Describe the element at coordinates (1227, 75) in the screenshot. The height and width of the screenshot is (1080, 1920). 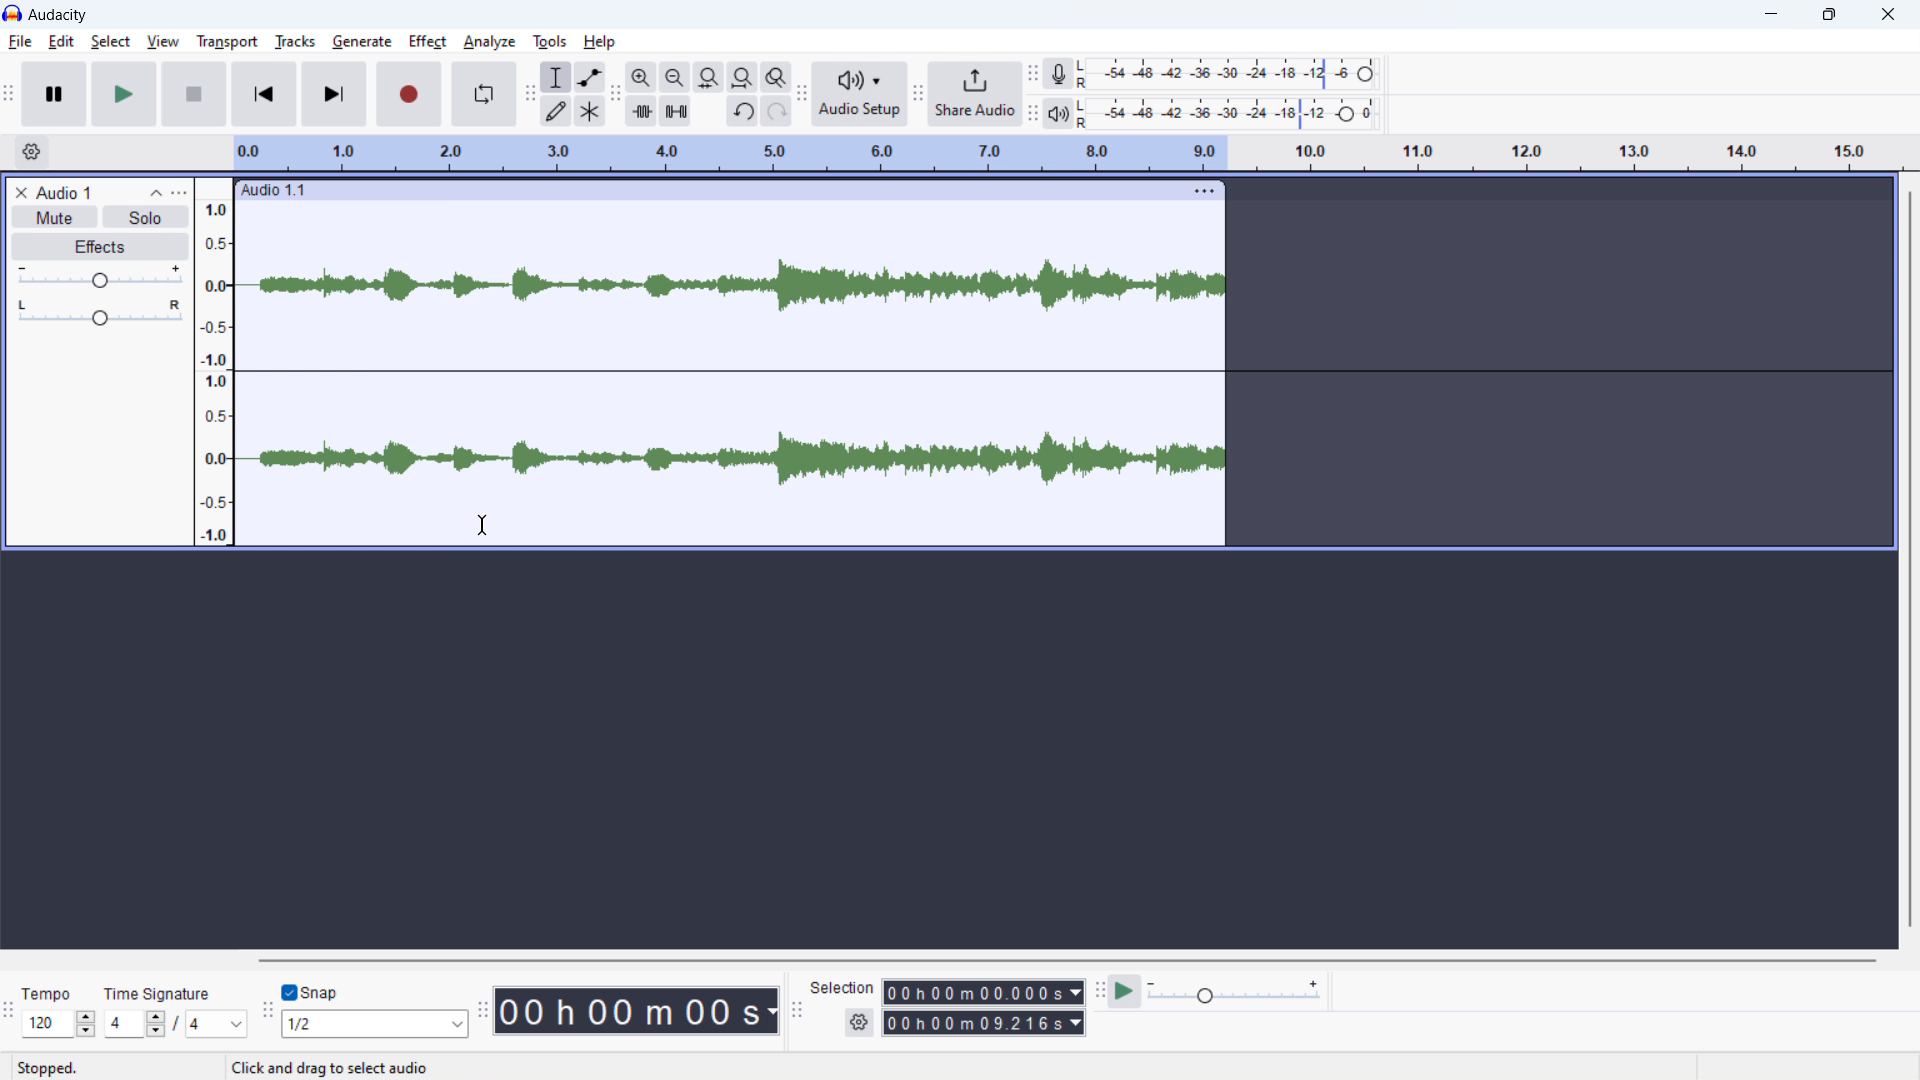
I see `recording level` at that location.